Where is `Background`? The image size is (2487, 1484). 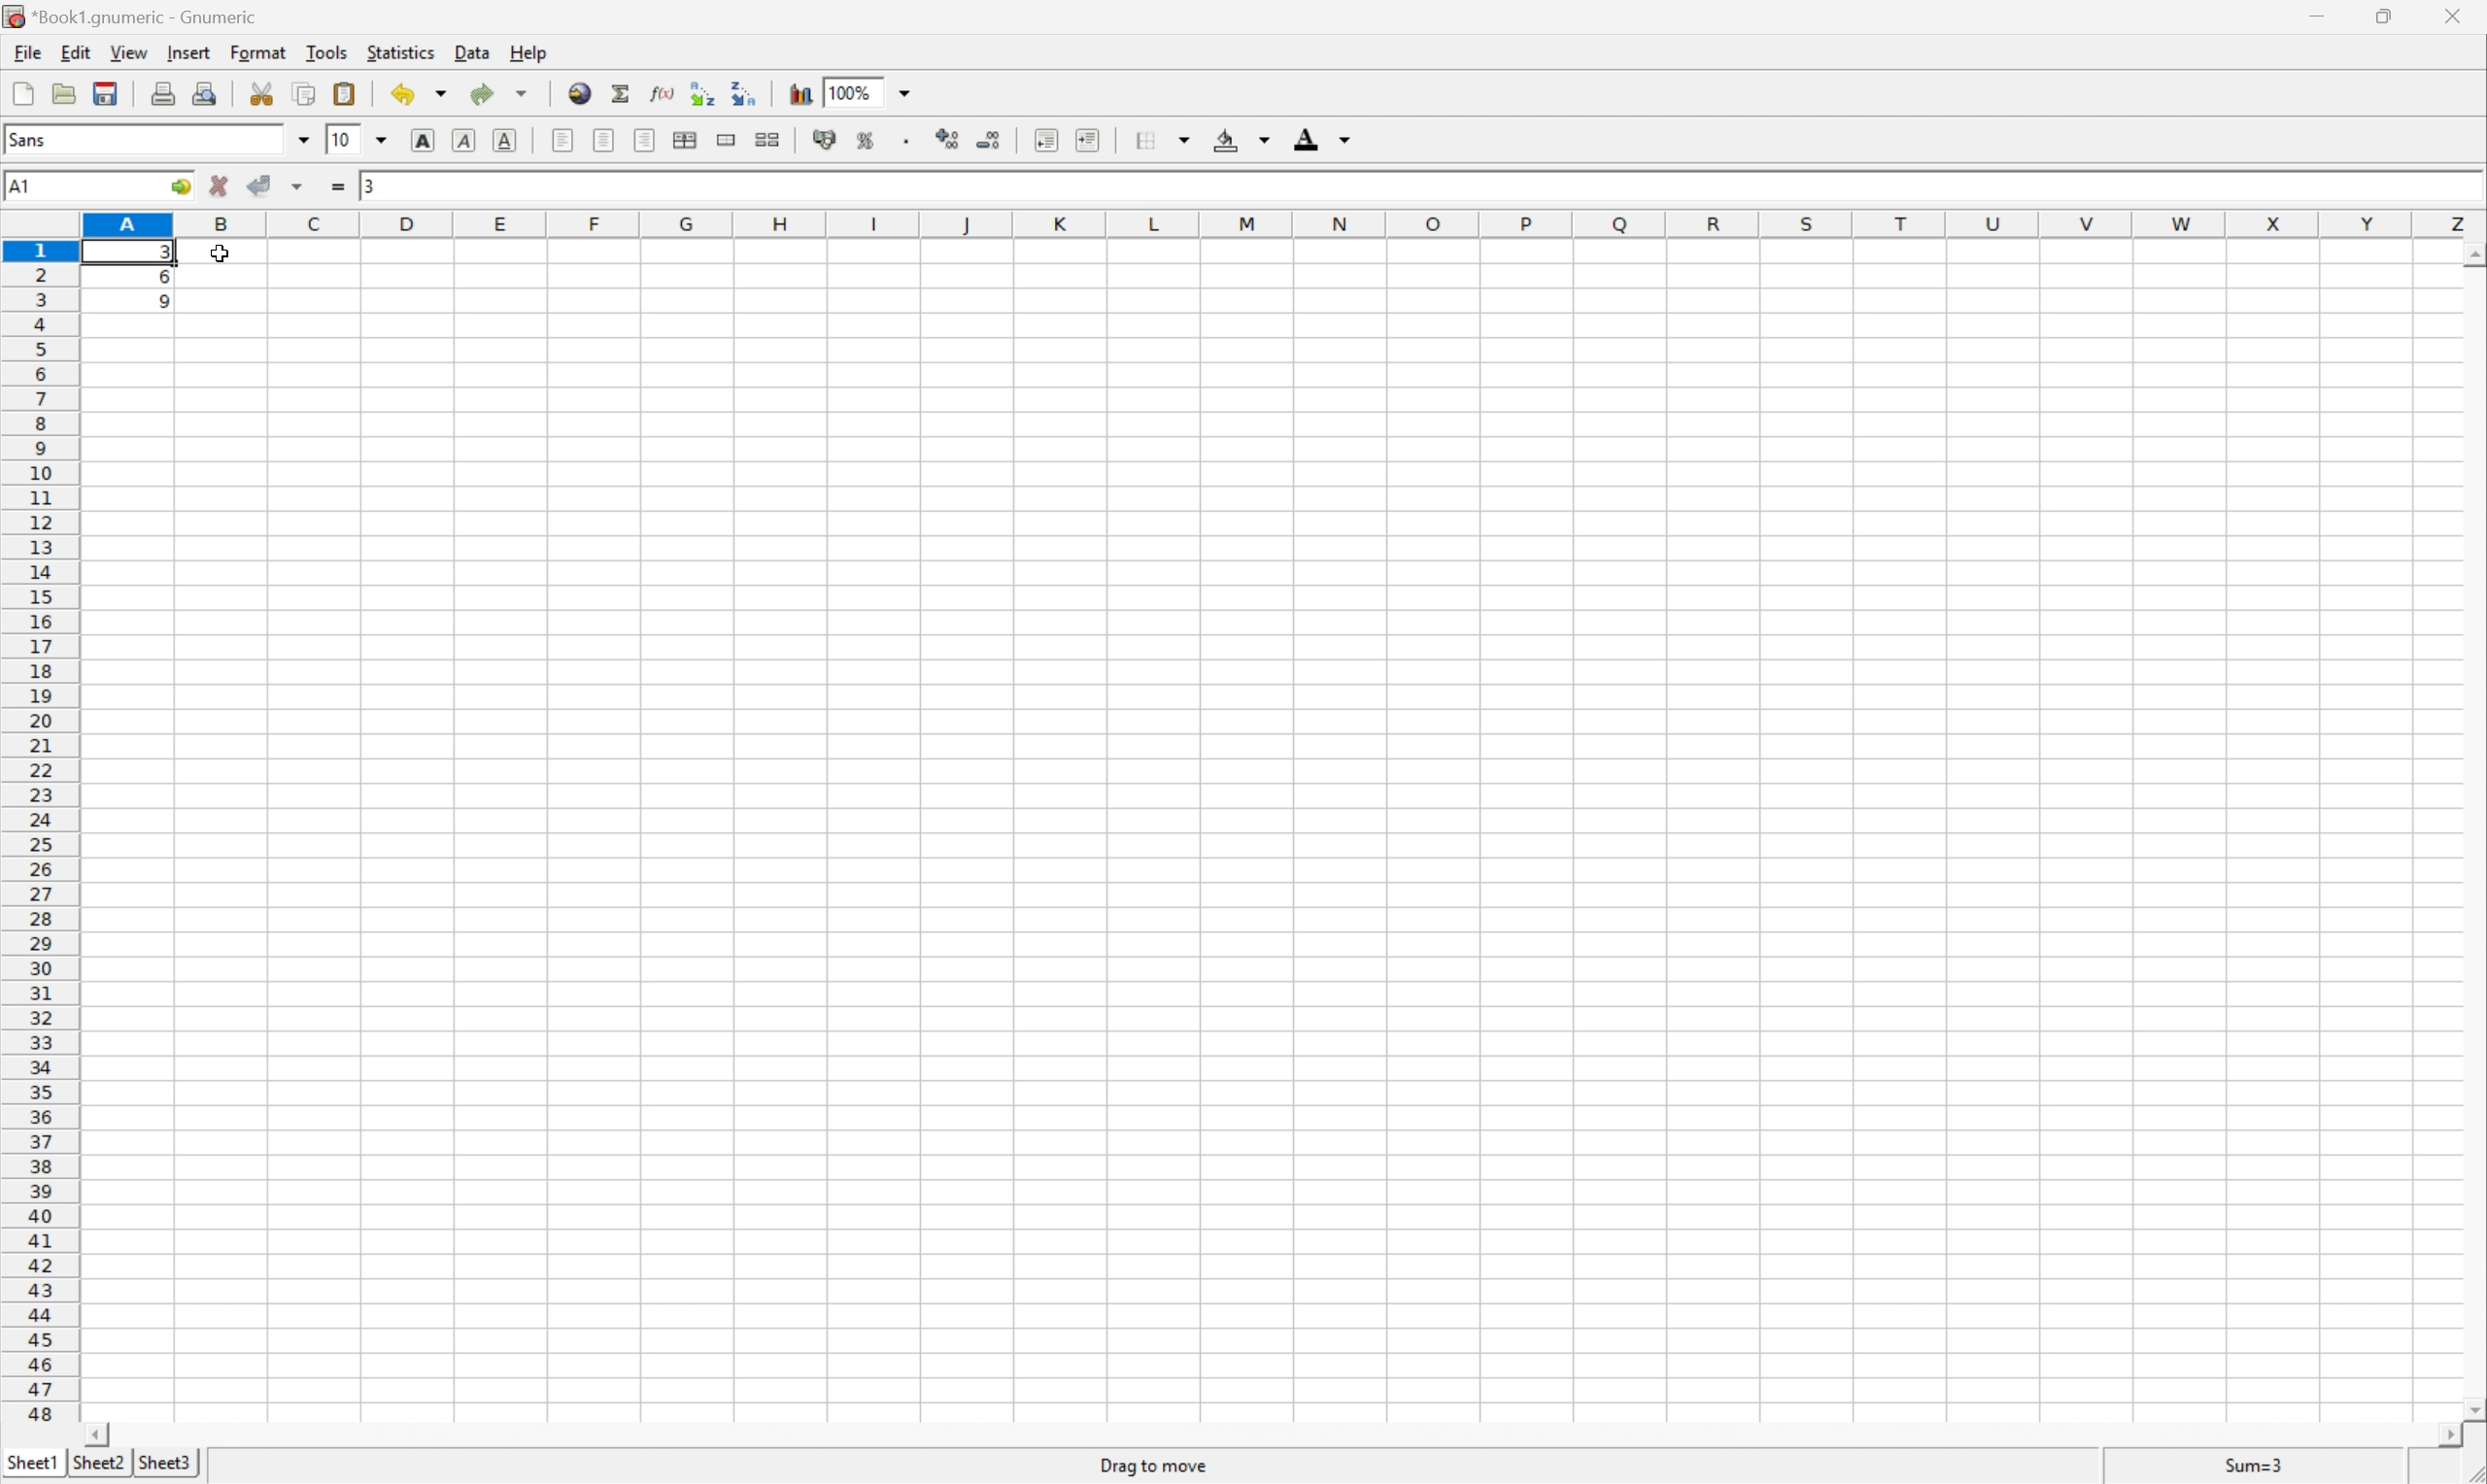
Background is located at coordinates (1239, 139).